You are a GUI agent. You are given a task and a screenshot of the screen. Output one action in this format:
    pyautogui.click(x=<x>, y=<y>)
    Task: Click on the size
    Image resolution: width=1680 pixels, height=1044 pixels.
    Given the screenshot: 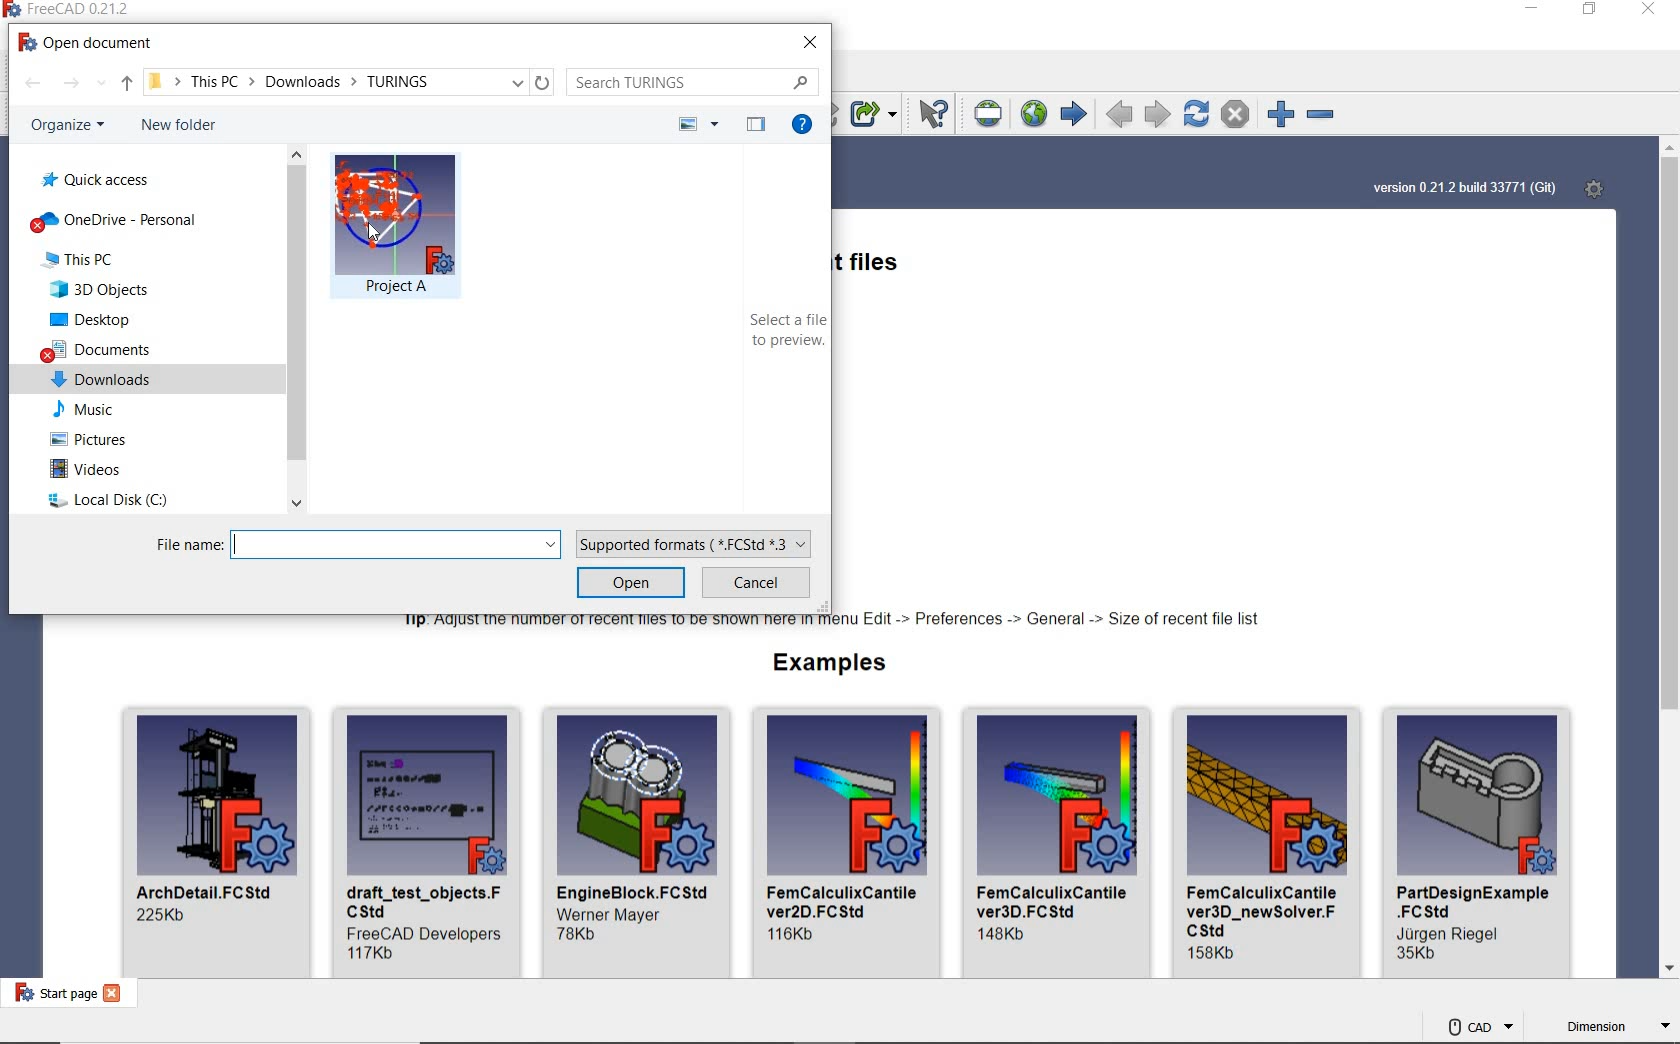 What is the action you would take?
    pyautogui.click(x=163, y=916)
    